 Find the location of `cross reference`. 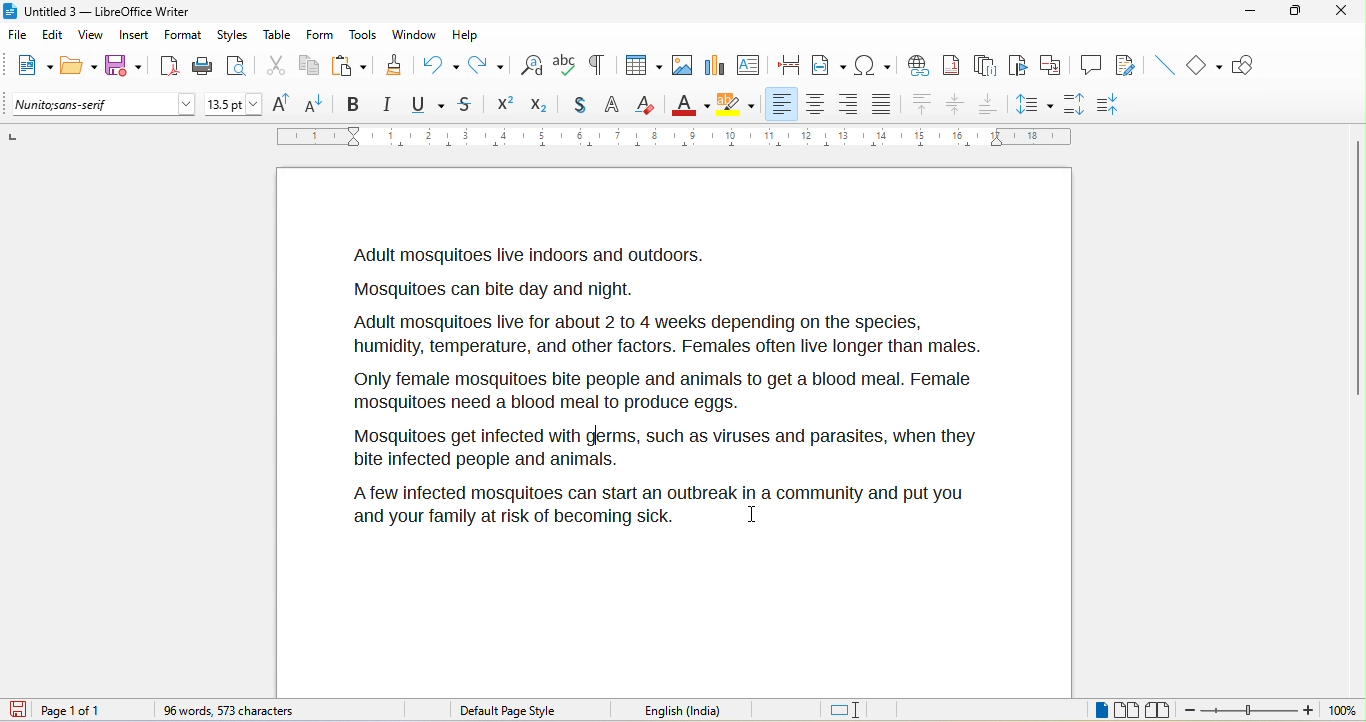

cross reference is located at coordinates (1055, 65).